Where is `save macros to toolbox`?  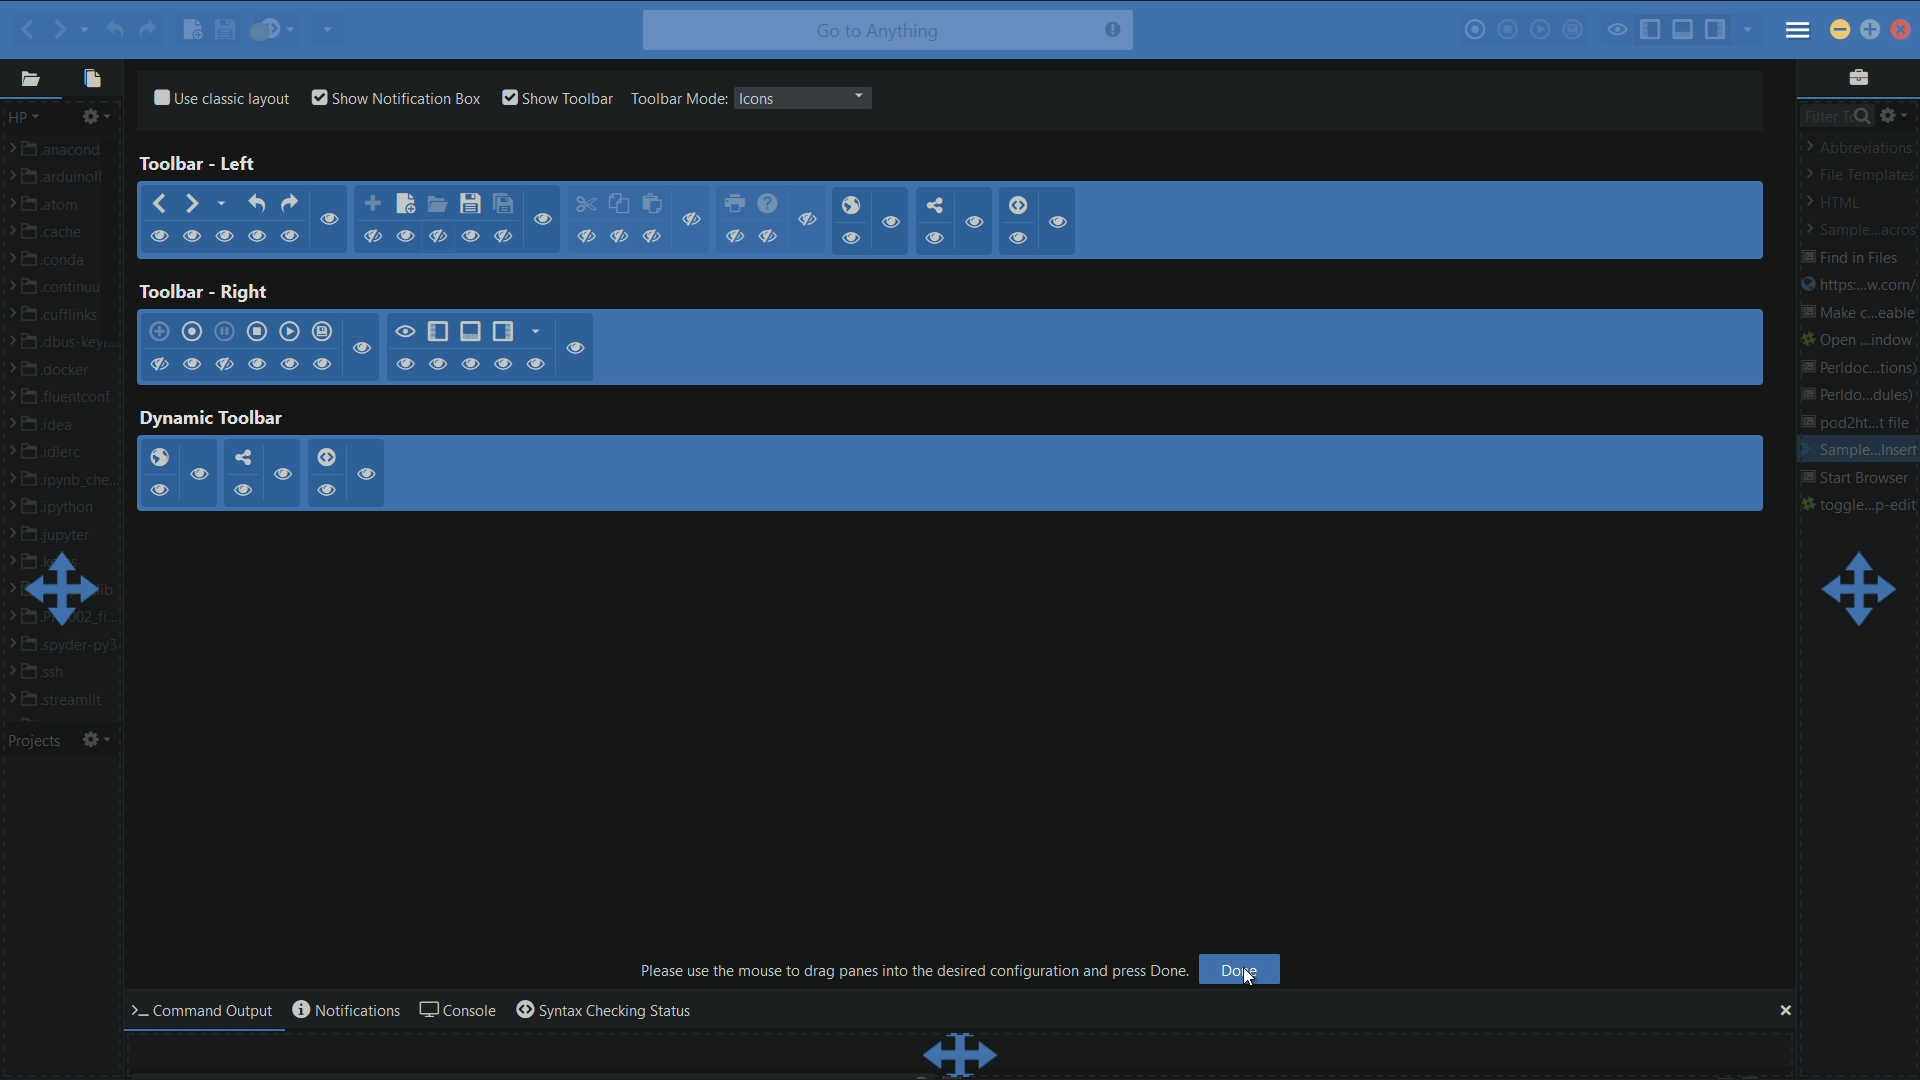 save macros to toolbox is located at coordinates (1574, 29).